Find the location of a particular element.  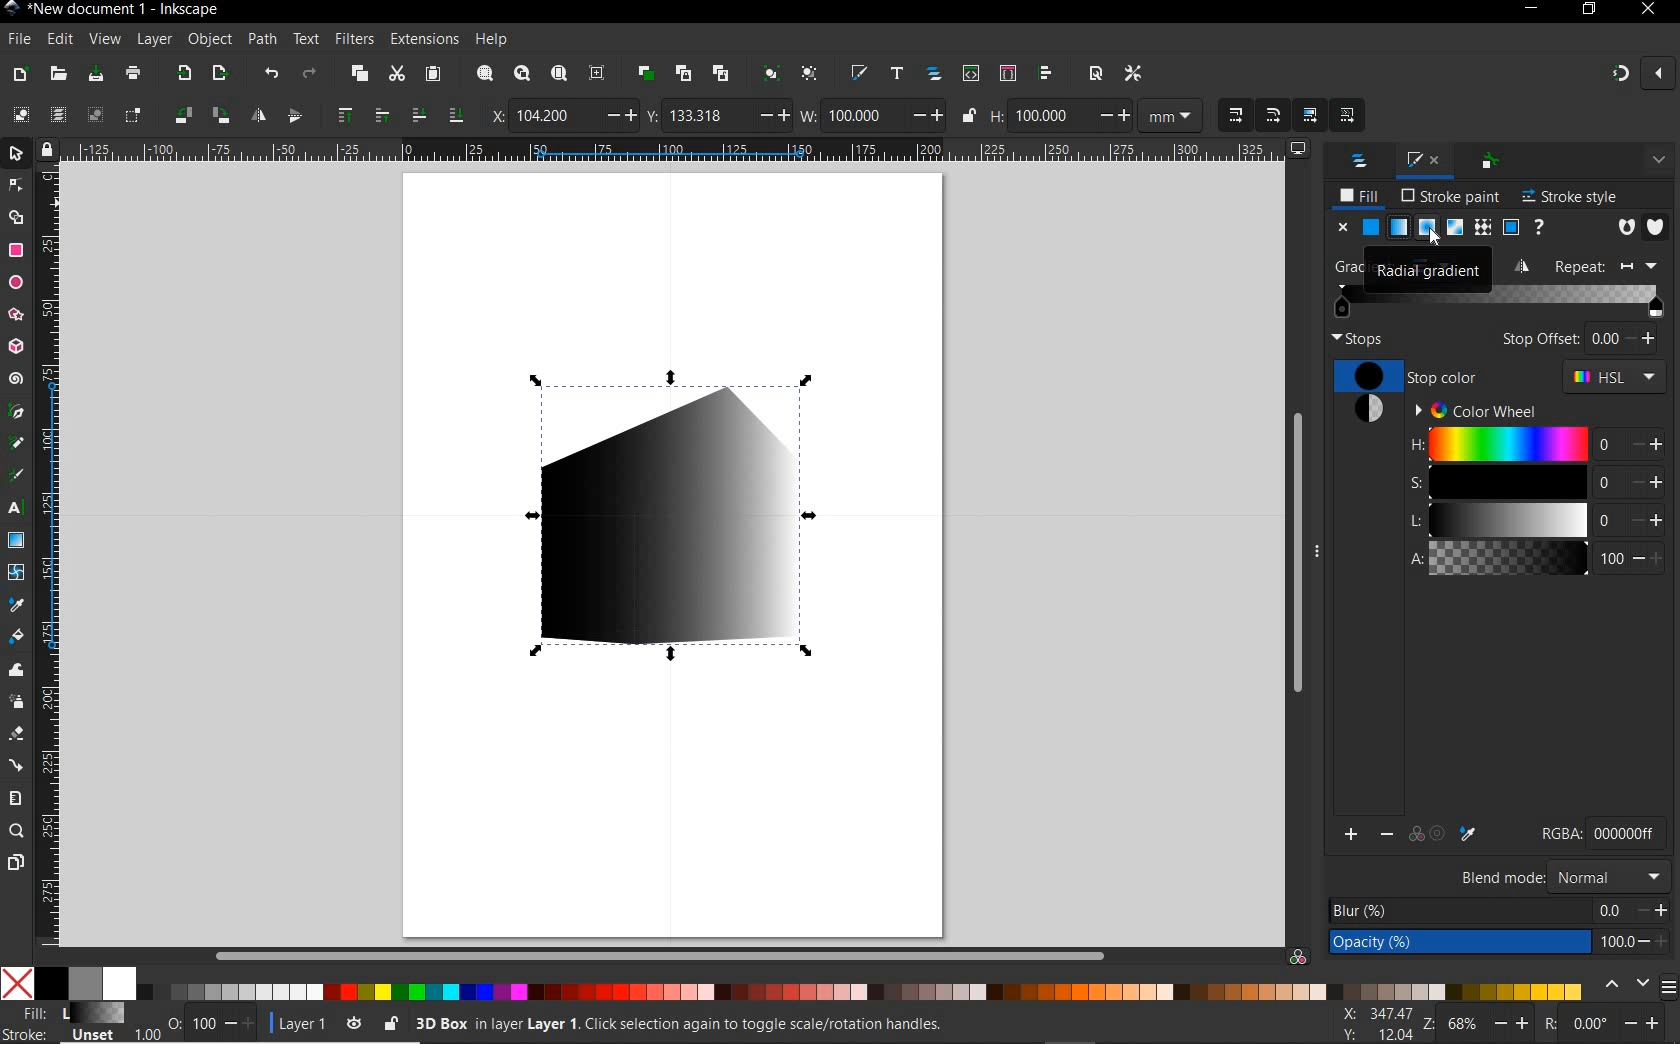

PEN TOOL is located at coordinates (14, 414).